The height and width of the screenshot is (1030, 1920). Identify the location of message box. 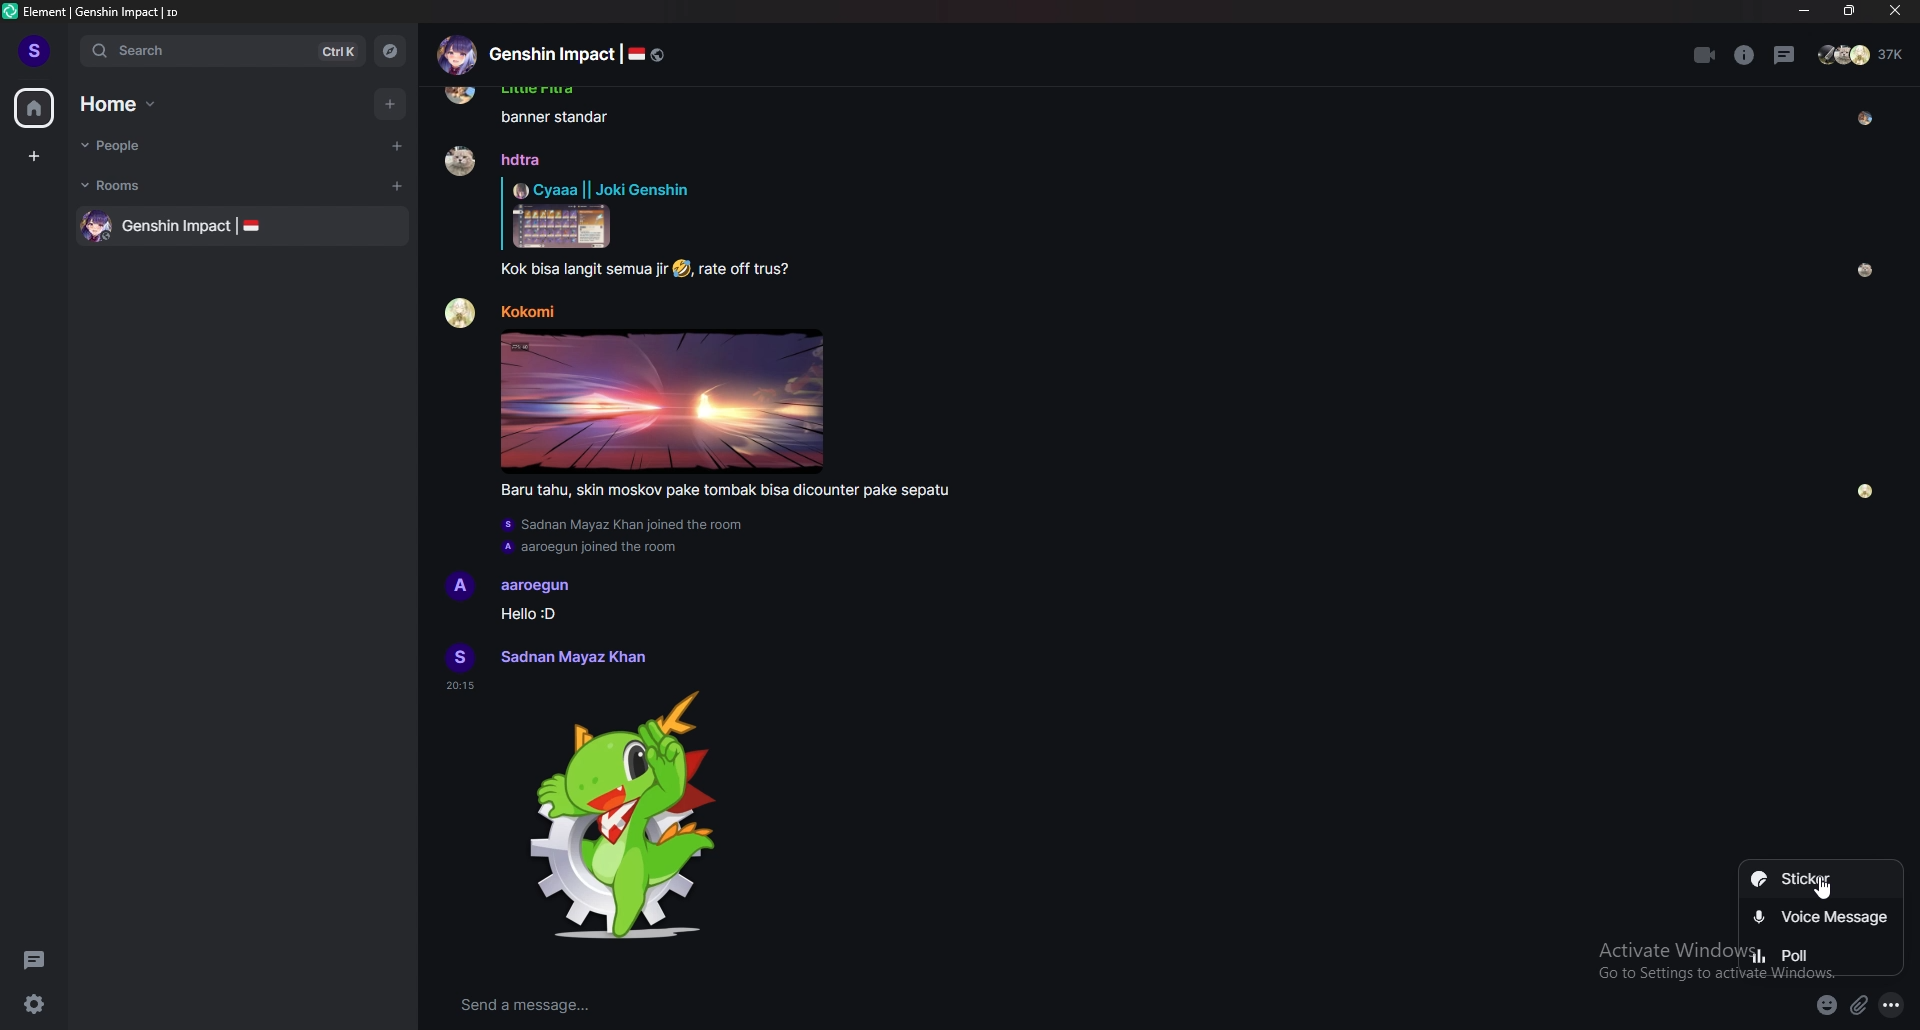
(855, 1006).